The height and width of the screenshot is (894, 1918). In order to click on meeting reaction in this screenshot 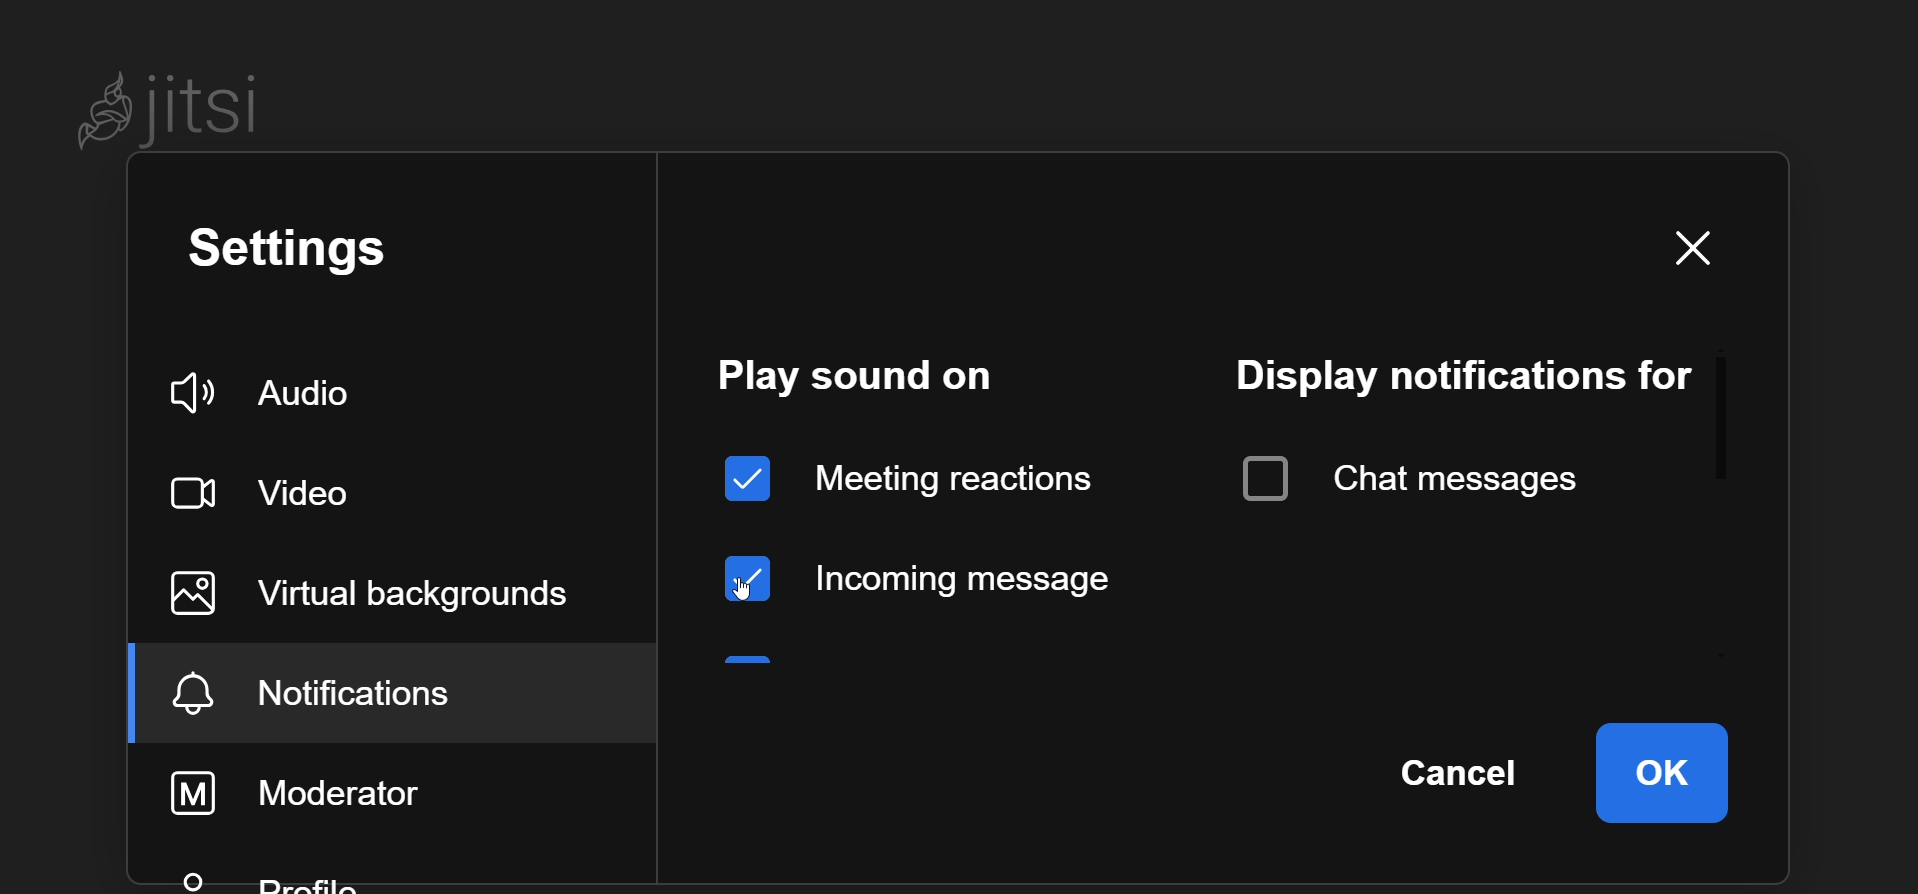, I will do `click(912, 475)`.